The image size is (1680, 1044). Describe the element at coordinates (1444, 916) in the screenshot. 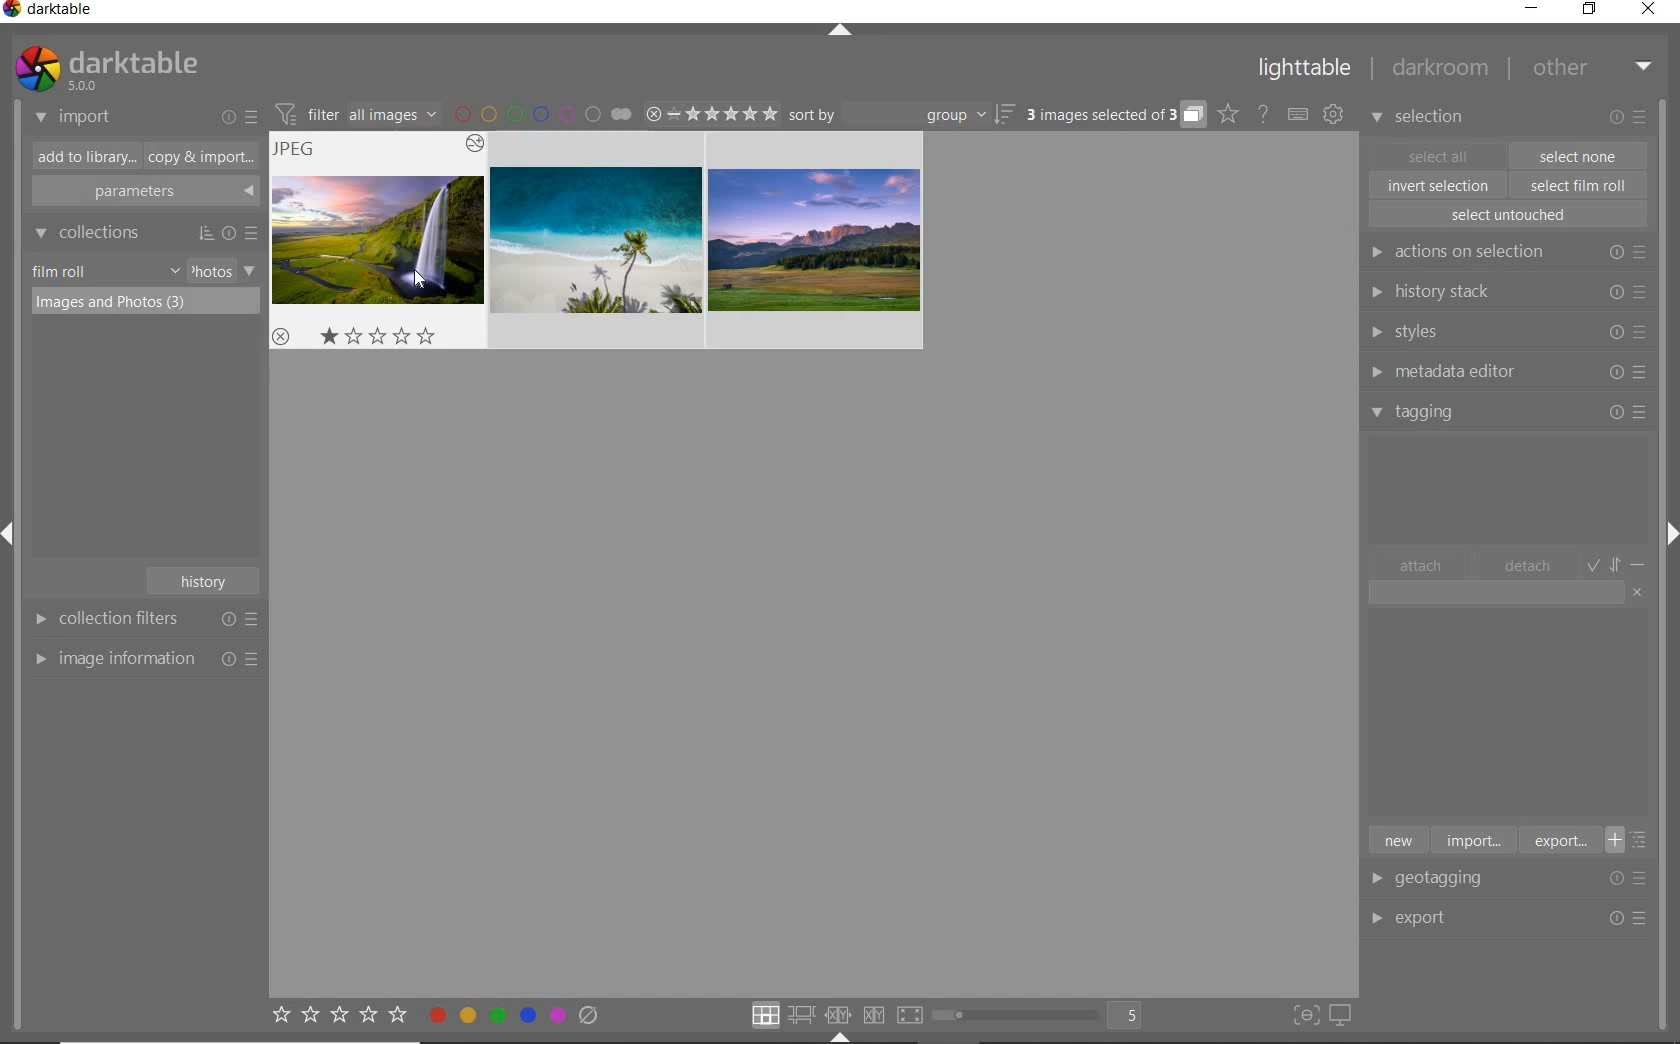

I see `export` at that location.